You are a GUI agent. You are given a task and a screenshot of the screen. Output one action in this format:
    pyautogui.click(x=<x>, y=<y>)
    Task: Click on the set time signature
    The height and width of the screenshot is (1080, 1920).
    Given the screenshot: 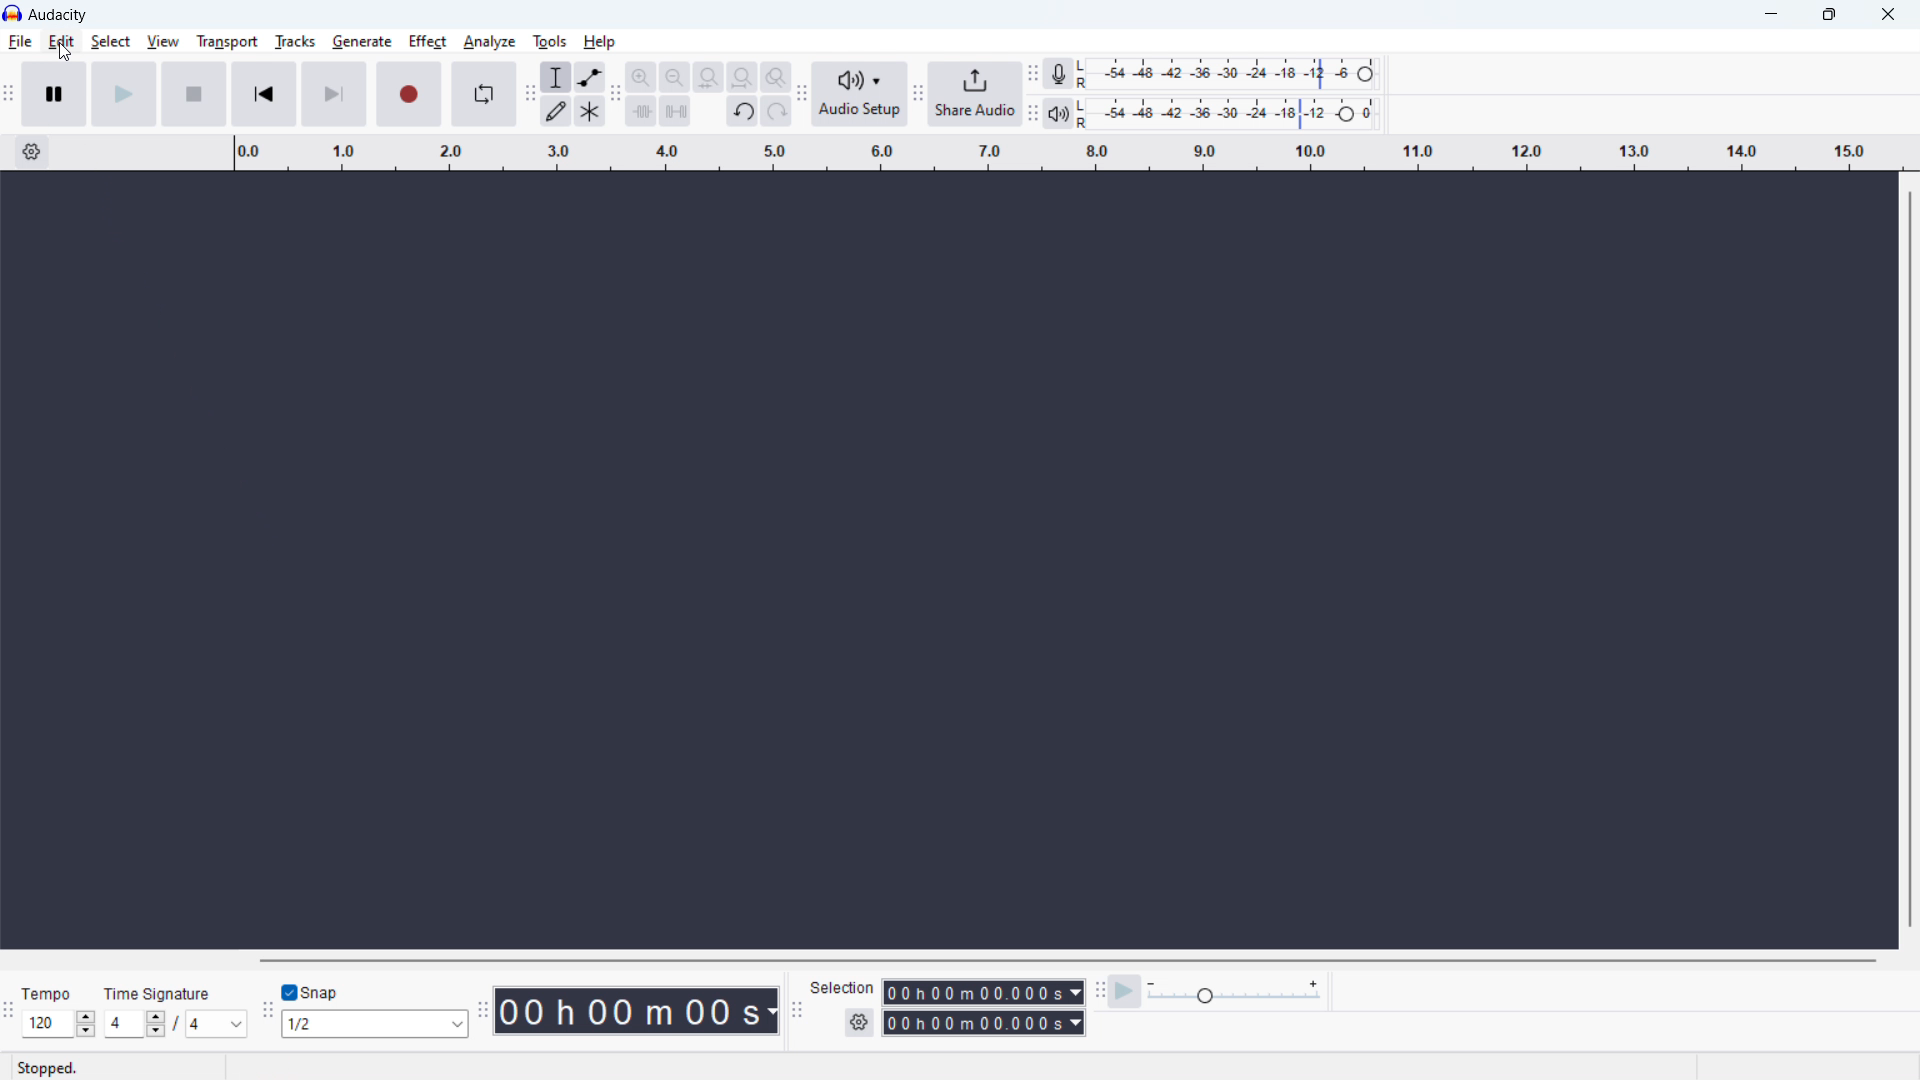 What is the action you would take?
    pyautogui.click(x=217, y=1024)
    